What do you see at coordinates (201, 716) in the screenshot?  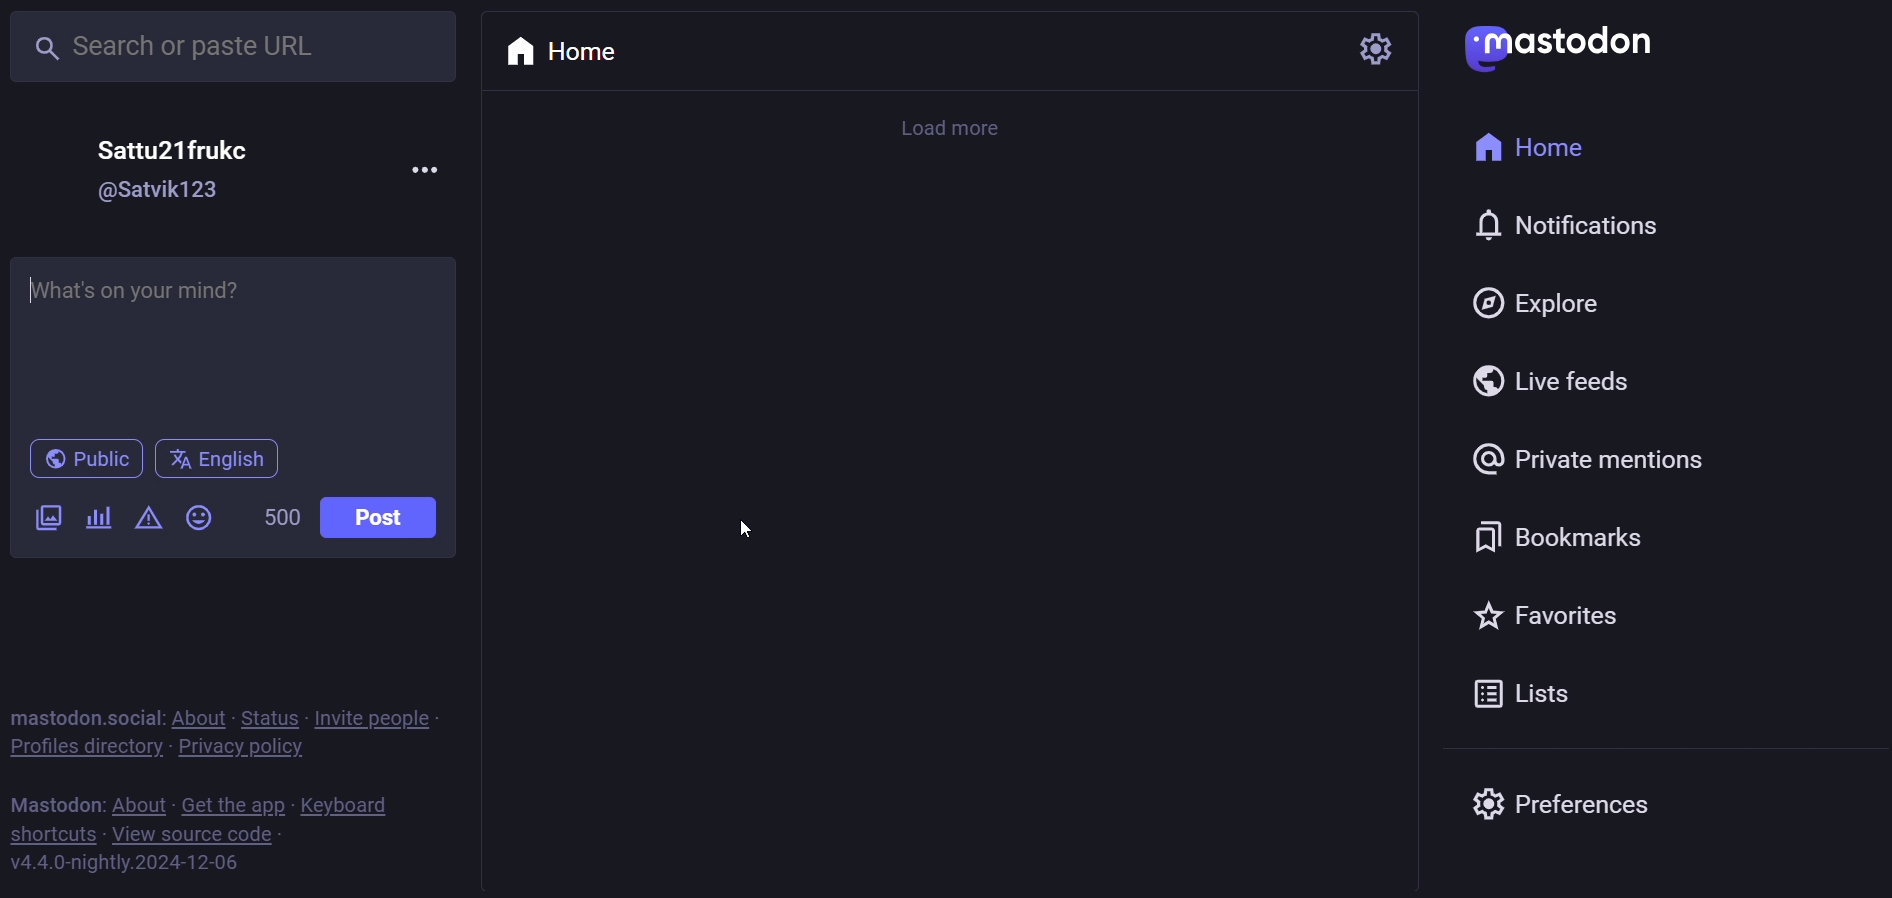 I see `About` at bounding box center [201, 716].